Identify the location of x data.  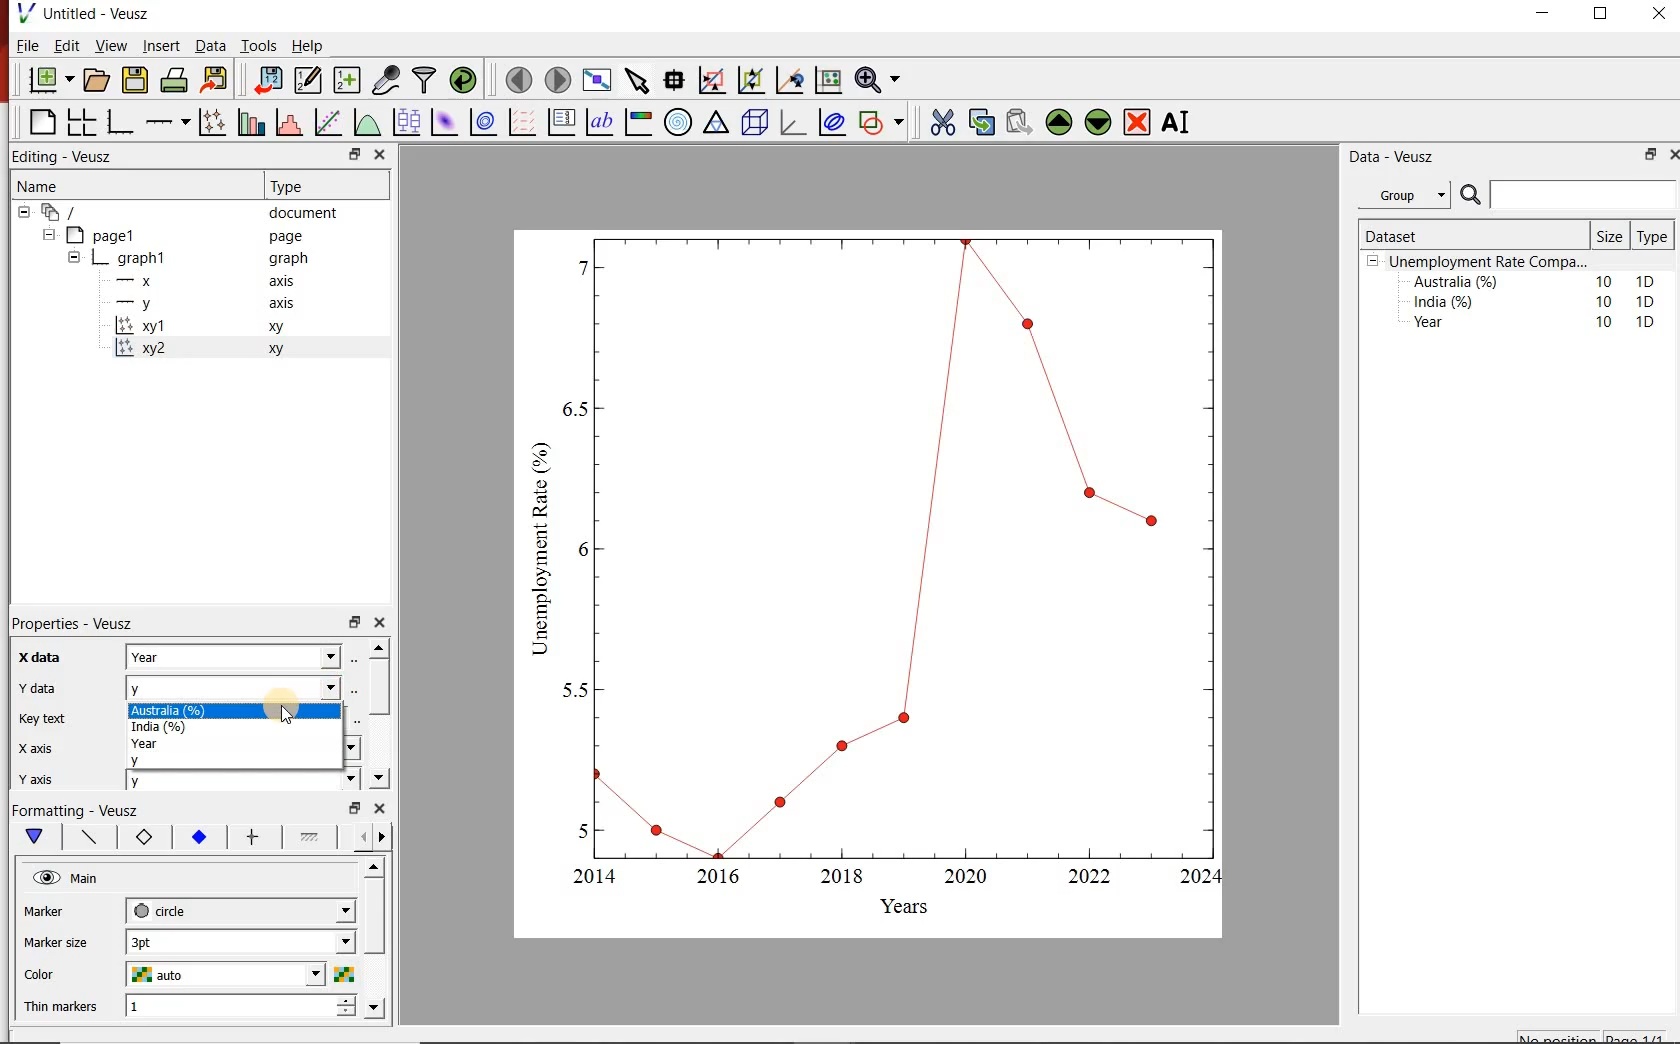
(35, 658).